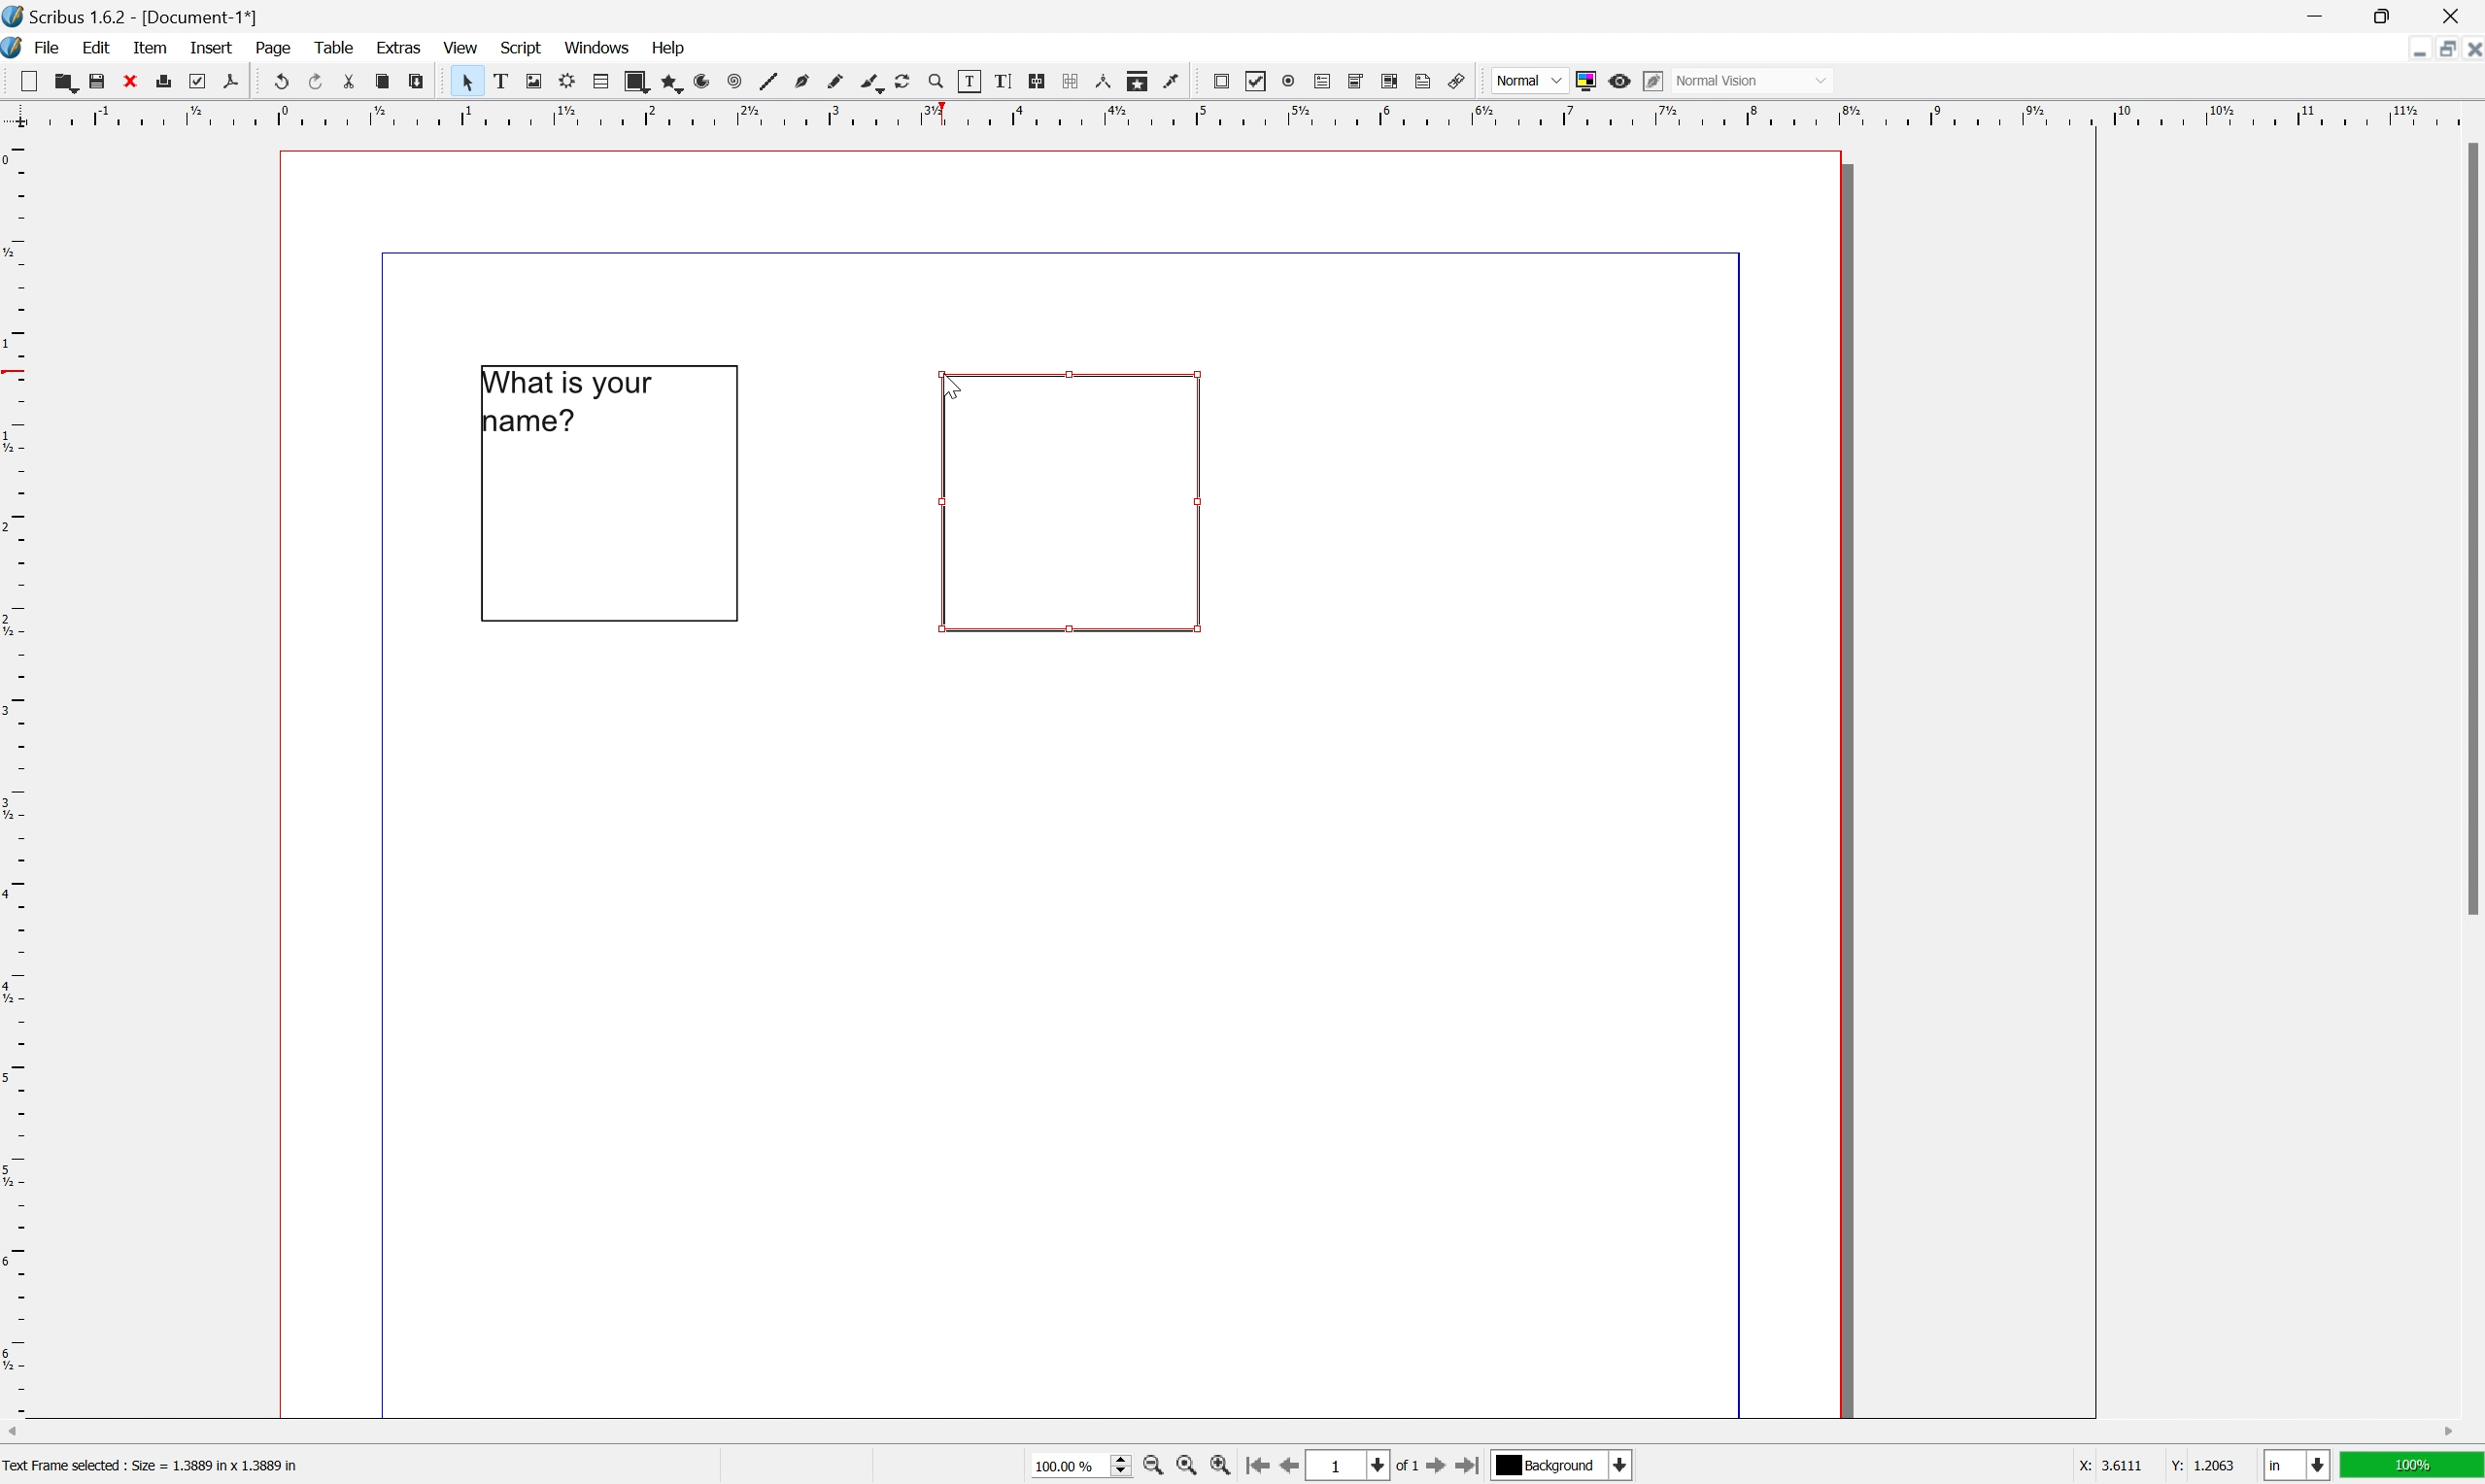 Image resolution: width=2485 pixels, height=1484 pixels. What do you see at coordinates (2153, 1464) in the screenshot?
I see `coordinates` at bounding box center [2153, 1464].